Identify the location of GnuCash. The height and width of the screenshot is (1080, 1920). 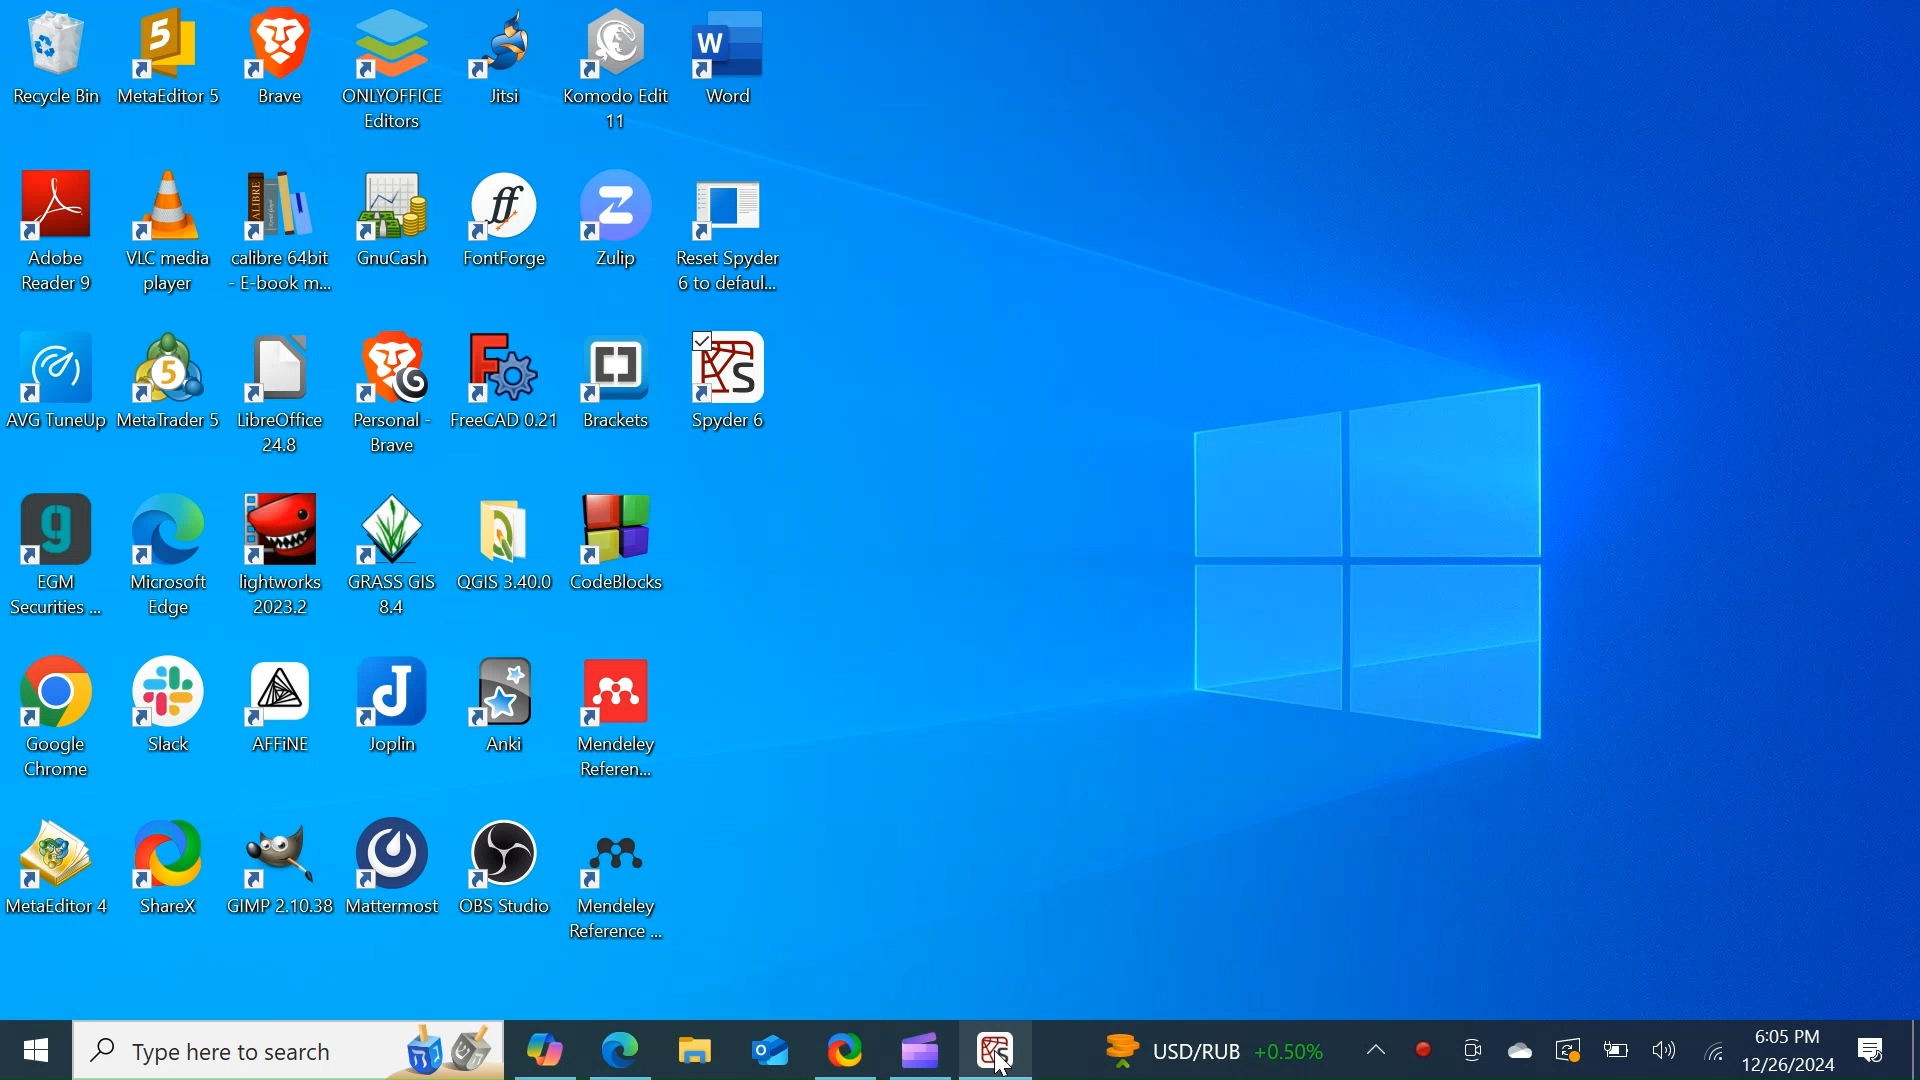
(395, 236).